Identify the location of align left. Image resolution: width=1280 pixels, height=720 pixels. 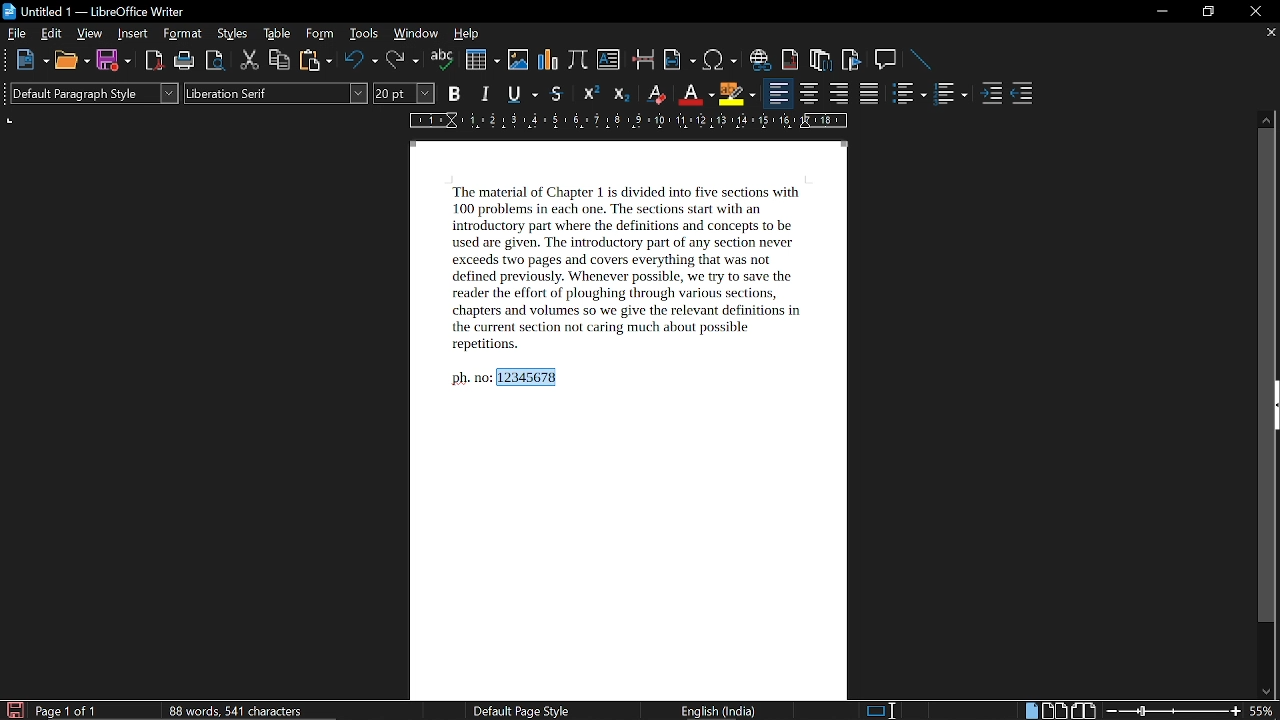
(777, 95).